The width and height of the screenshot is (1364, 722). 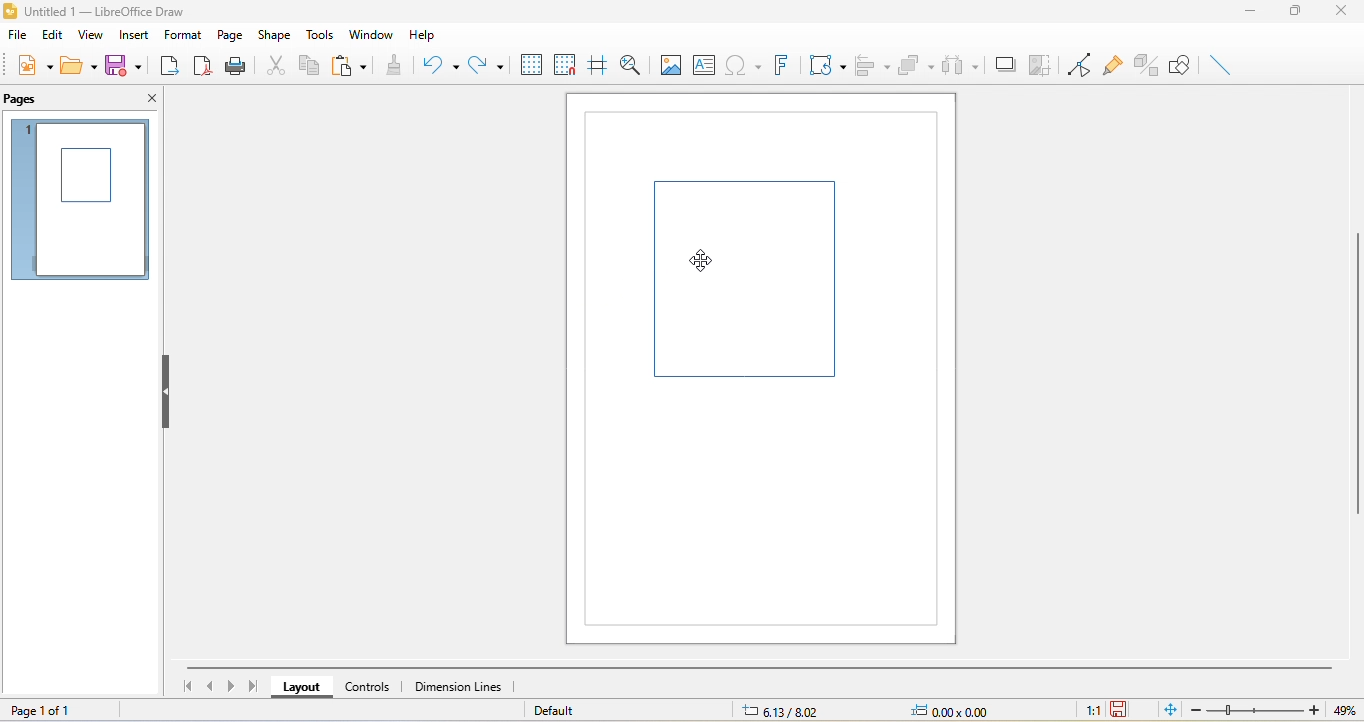 What do you see at coordinates (962, 66) in the screenshot?
I see `select at least three object to distribute` at bounding box center [962, 66].